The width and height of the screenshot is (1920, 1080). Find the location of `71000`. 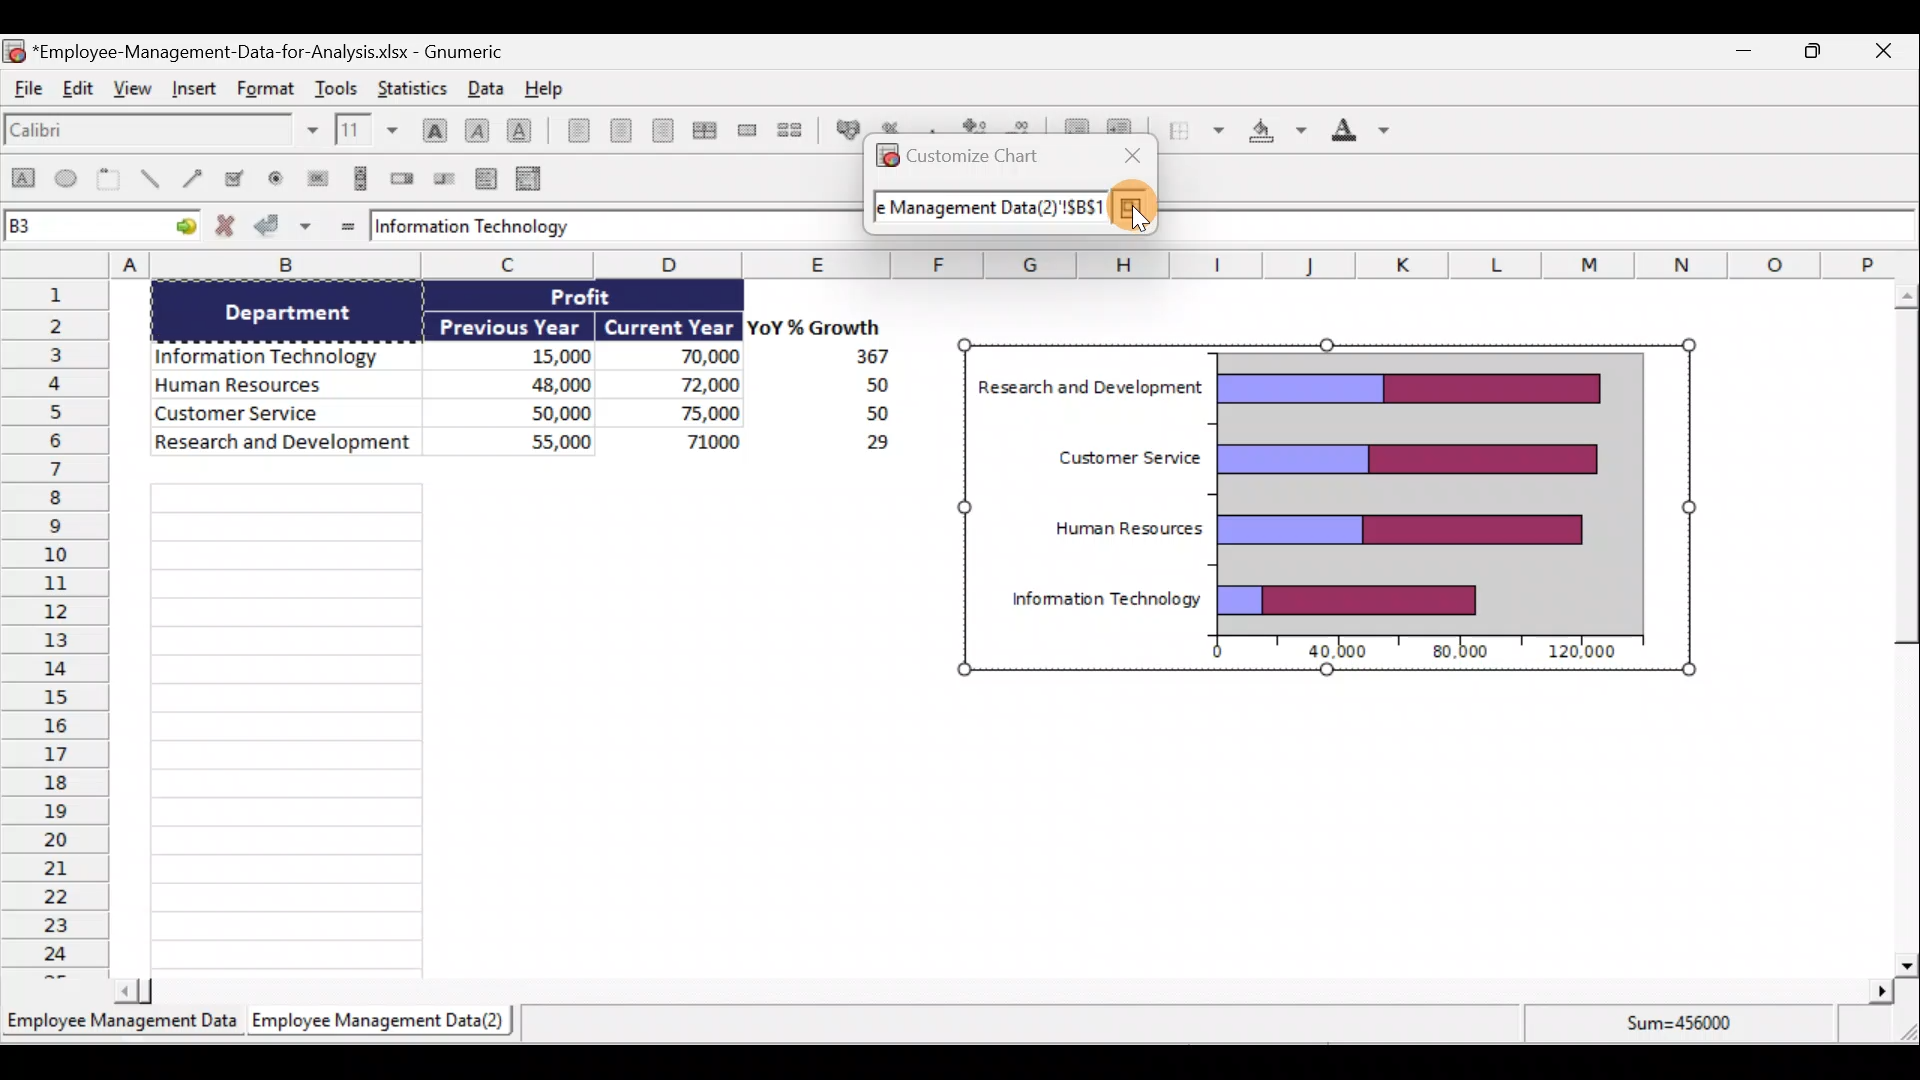

71000 is located at coordinates (706, 440).